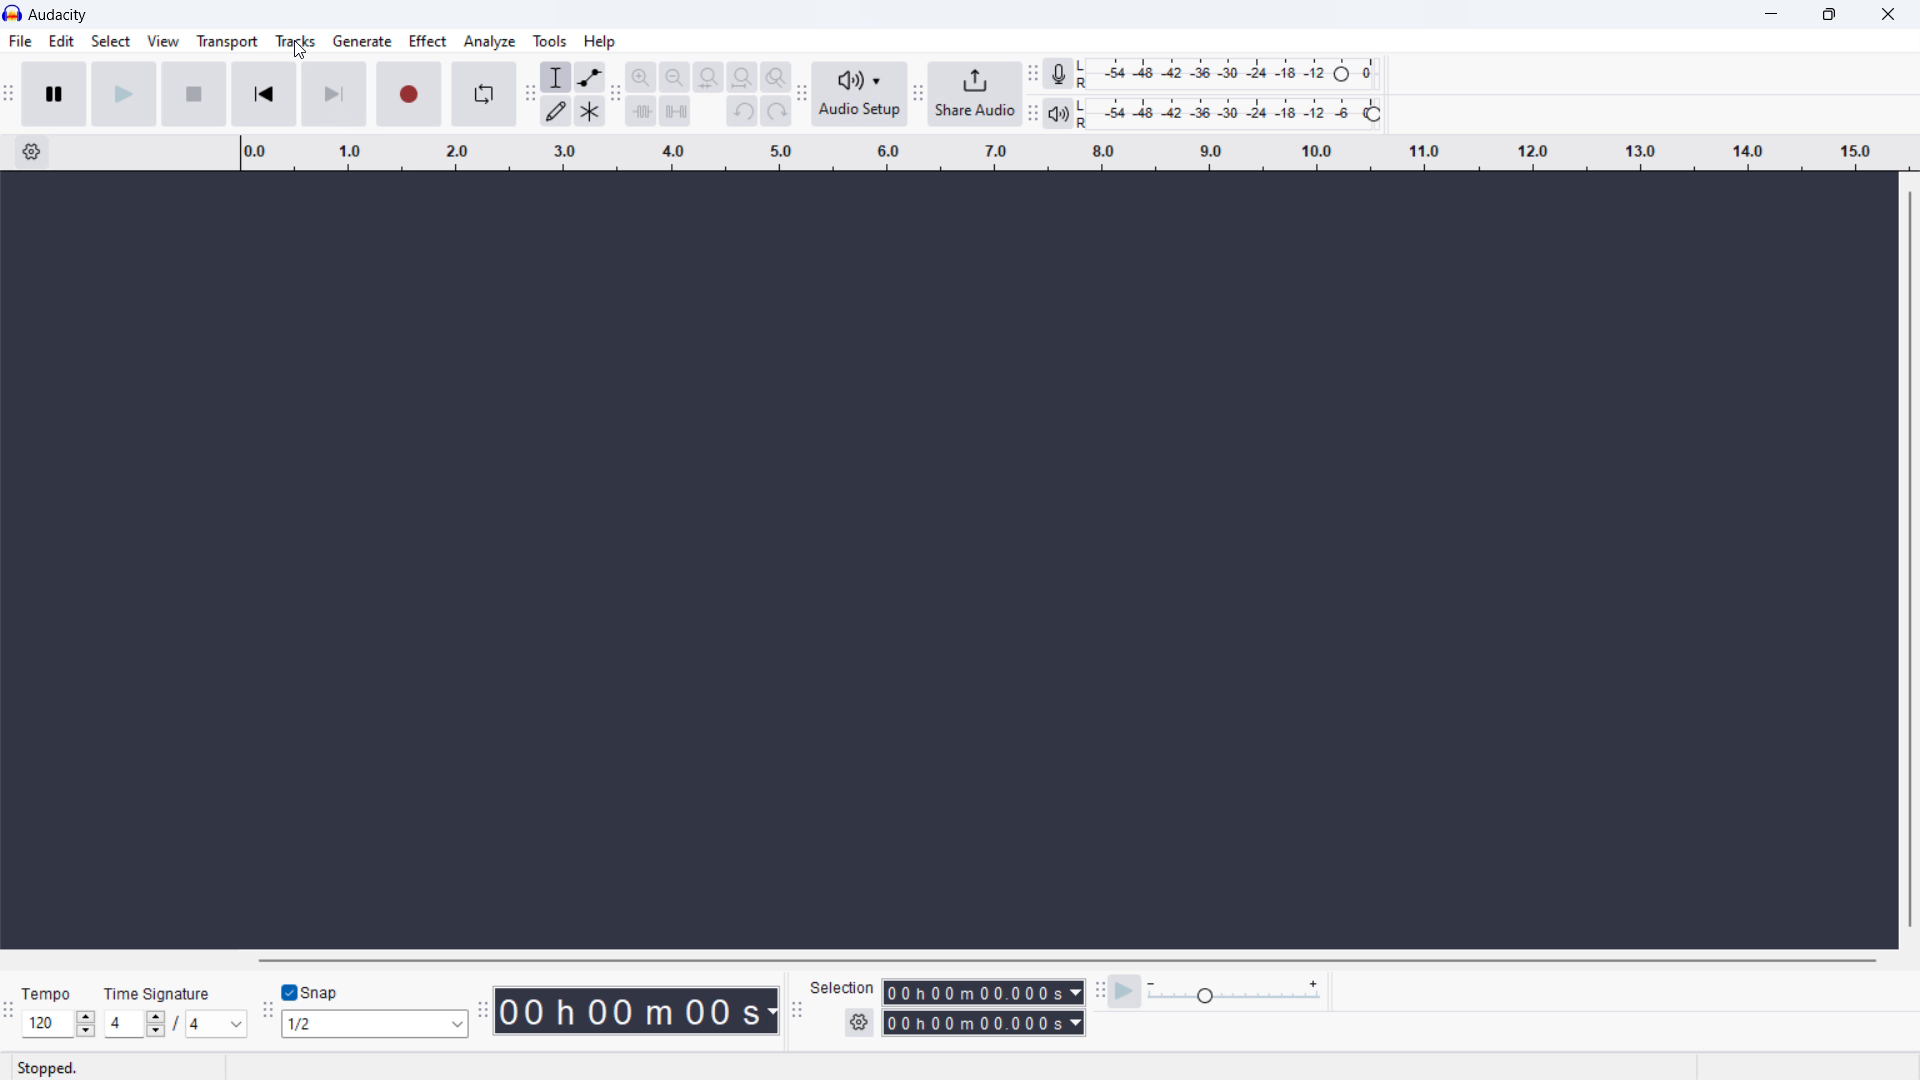 The image size is (1920, 1080). What do you see at coordinates (10, 95) in the screenshot?
I see `transport toolbar` at bounding box center [10, 95].